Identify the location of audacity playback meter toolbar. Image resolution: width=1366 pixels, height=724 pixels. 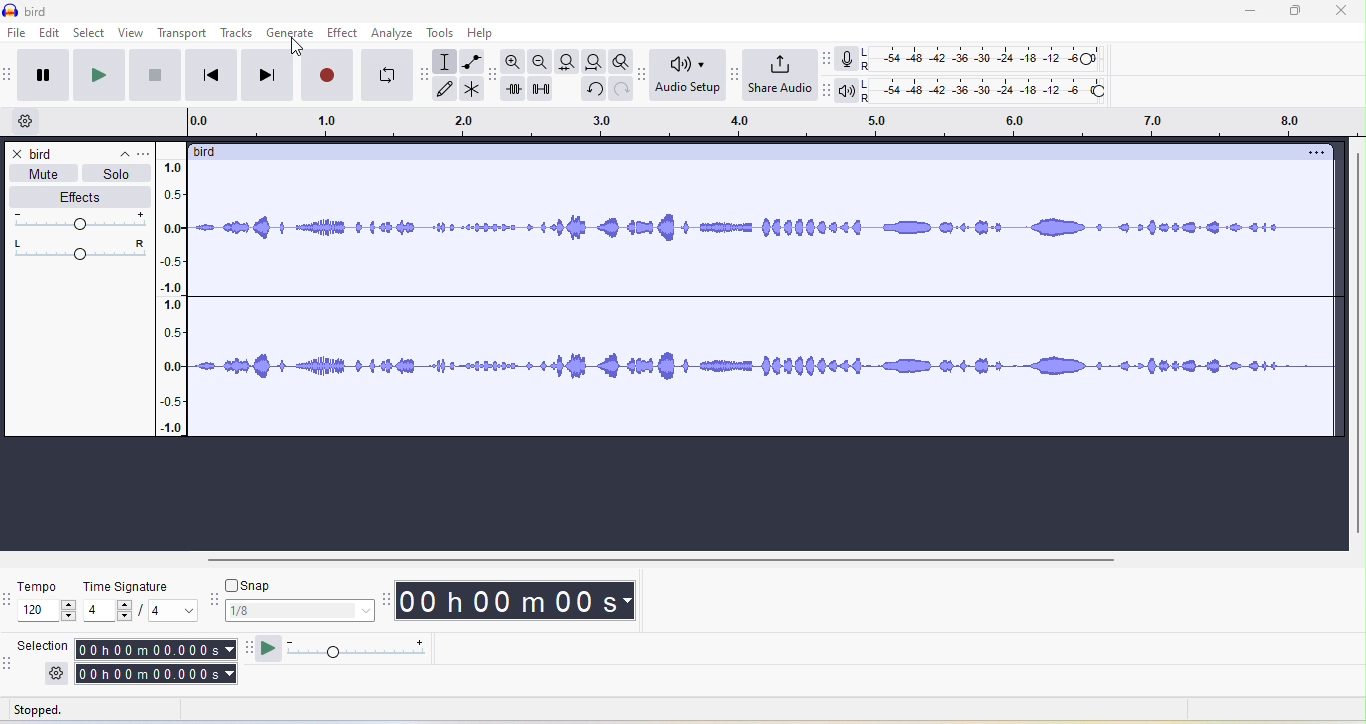
(830, 94).